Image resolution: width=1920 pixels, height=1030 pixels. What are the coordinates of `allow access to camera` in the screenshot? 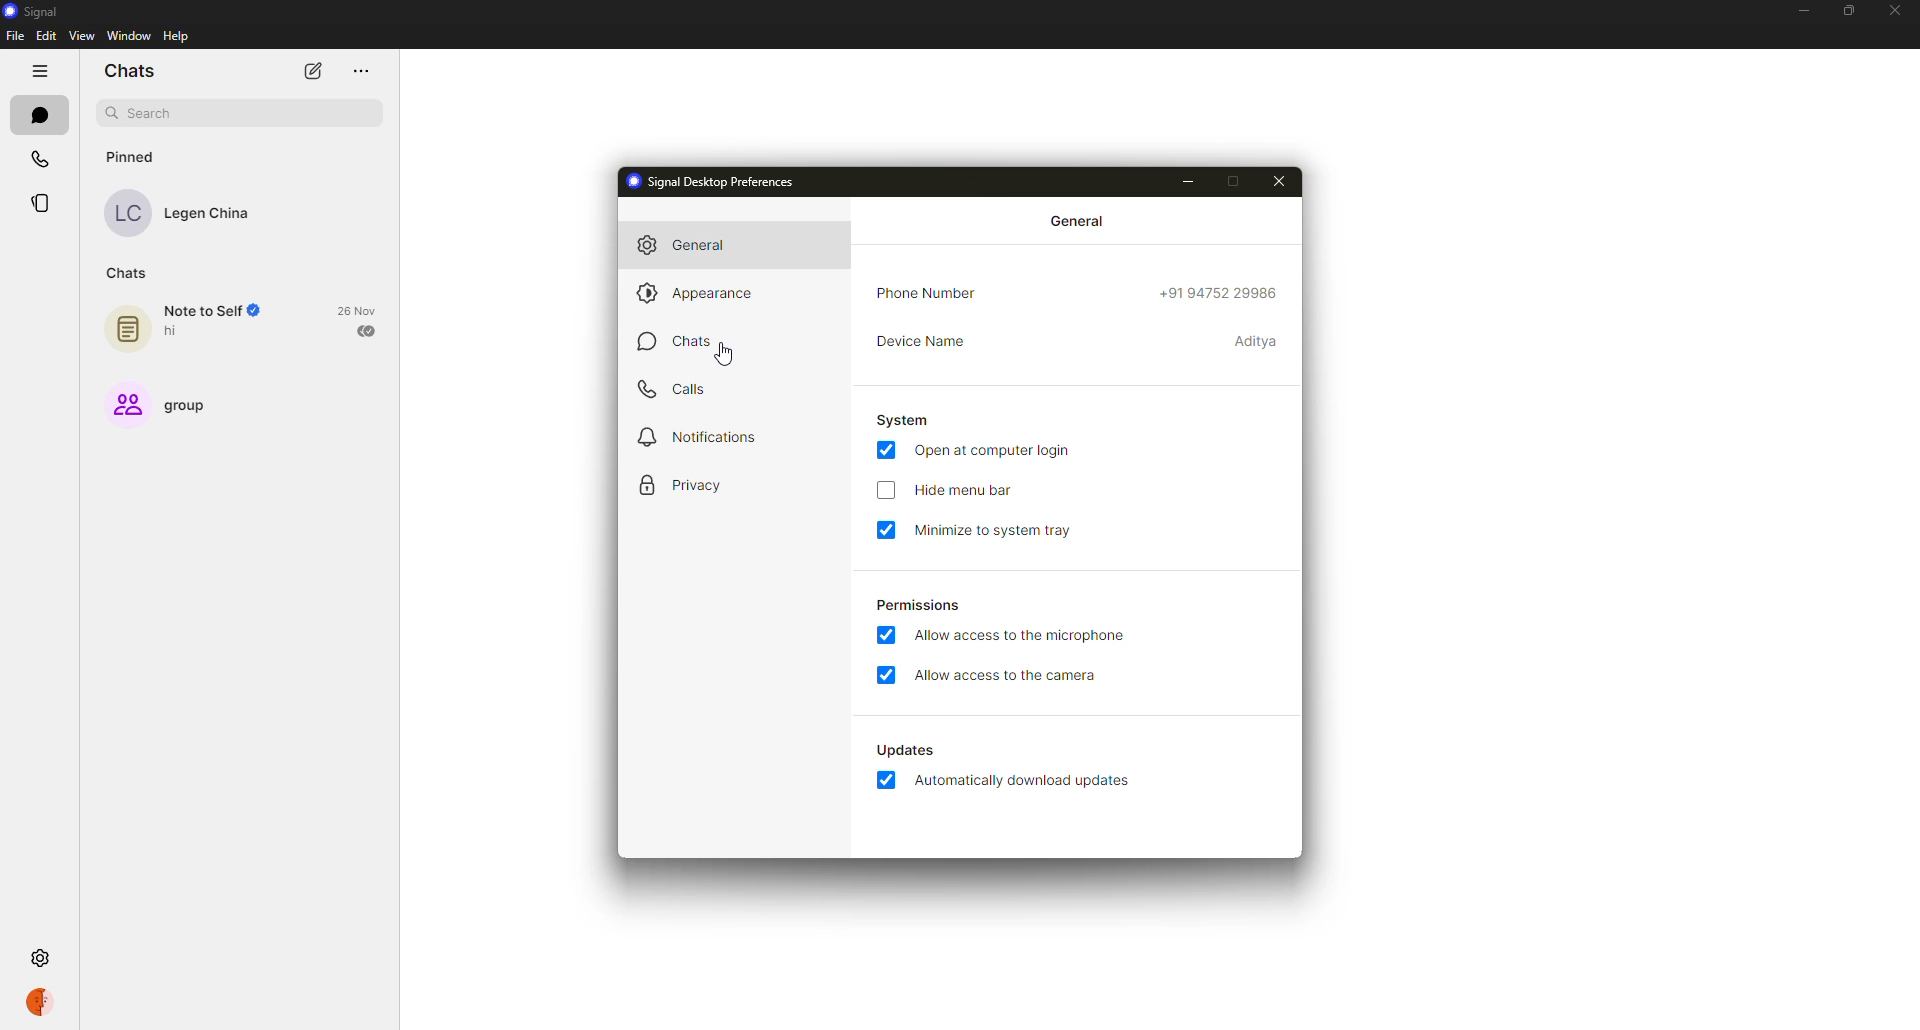 It's located at (1008, 677).